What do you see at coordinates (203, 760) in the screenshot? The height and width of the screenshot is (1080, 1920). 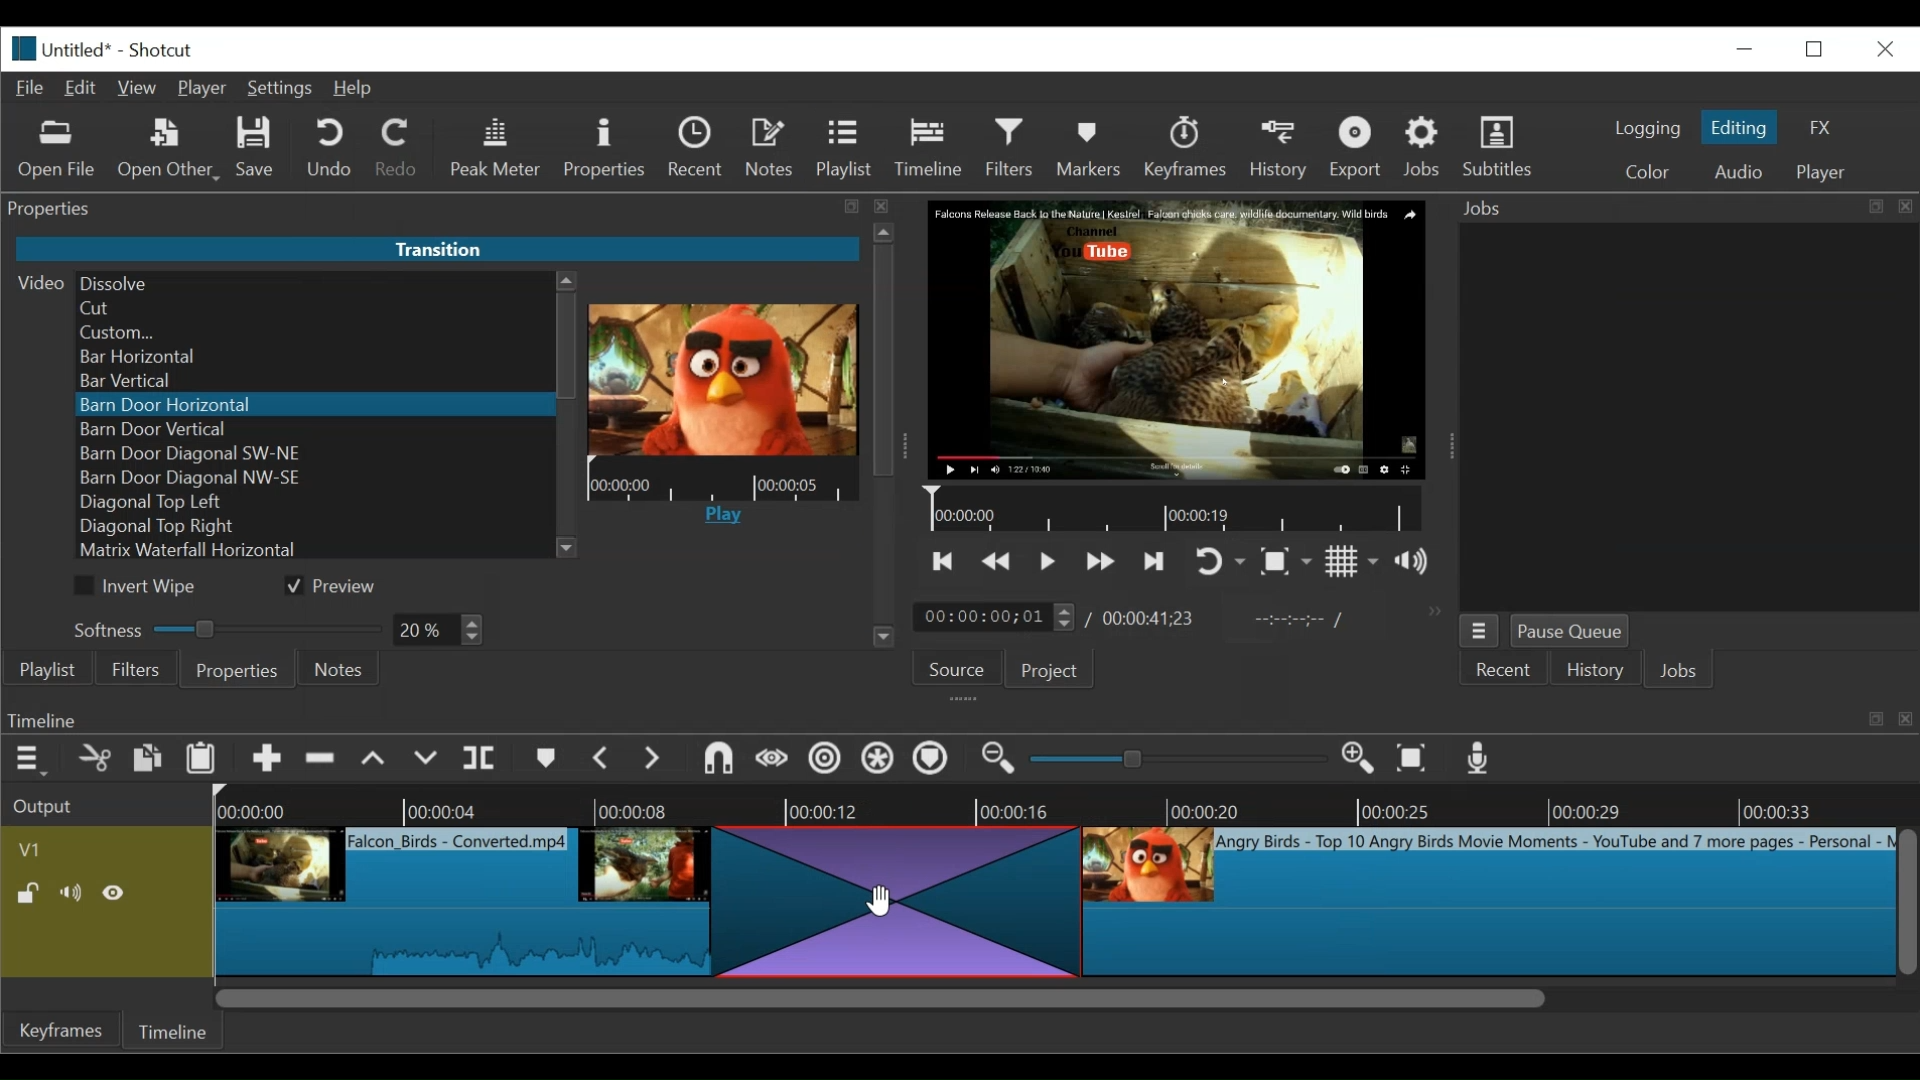 I see `Paste` at bounding box center [203, 760].